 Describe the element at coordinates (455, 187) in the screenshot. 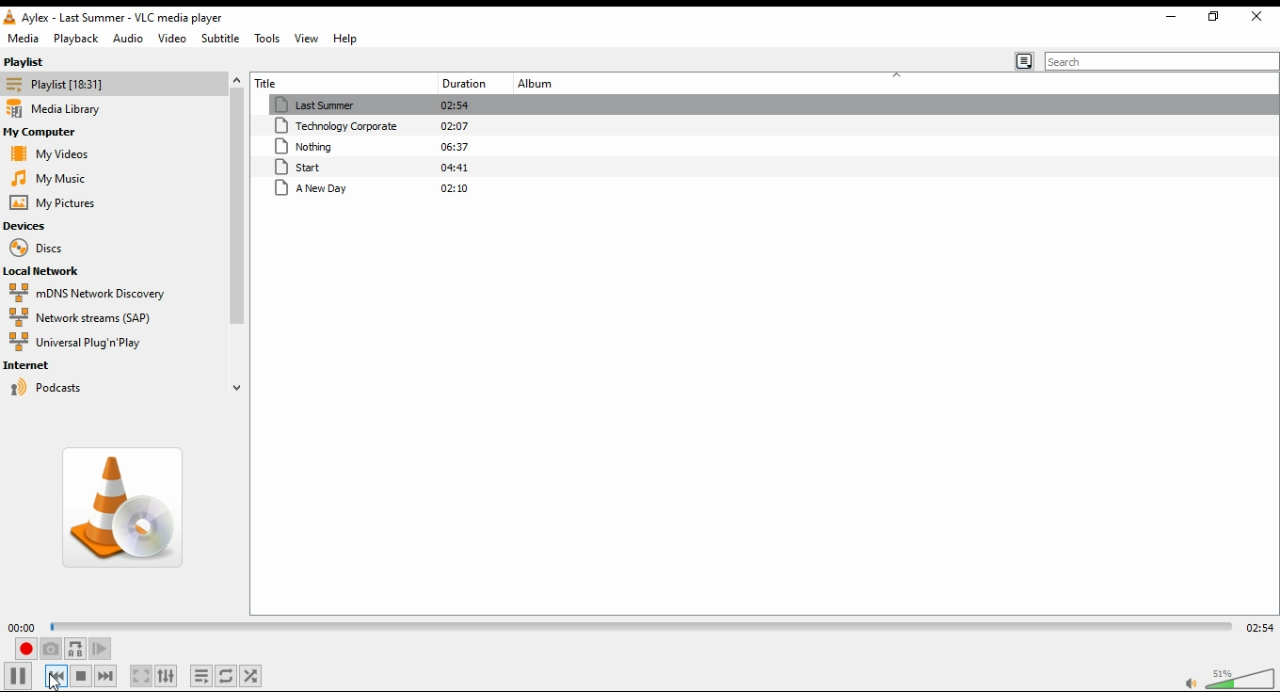

I see `02:10` at that location.